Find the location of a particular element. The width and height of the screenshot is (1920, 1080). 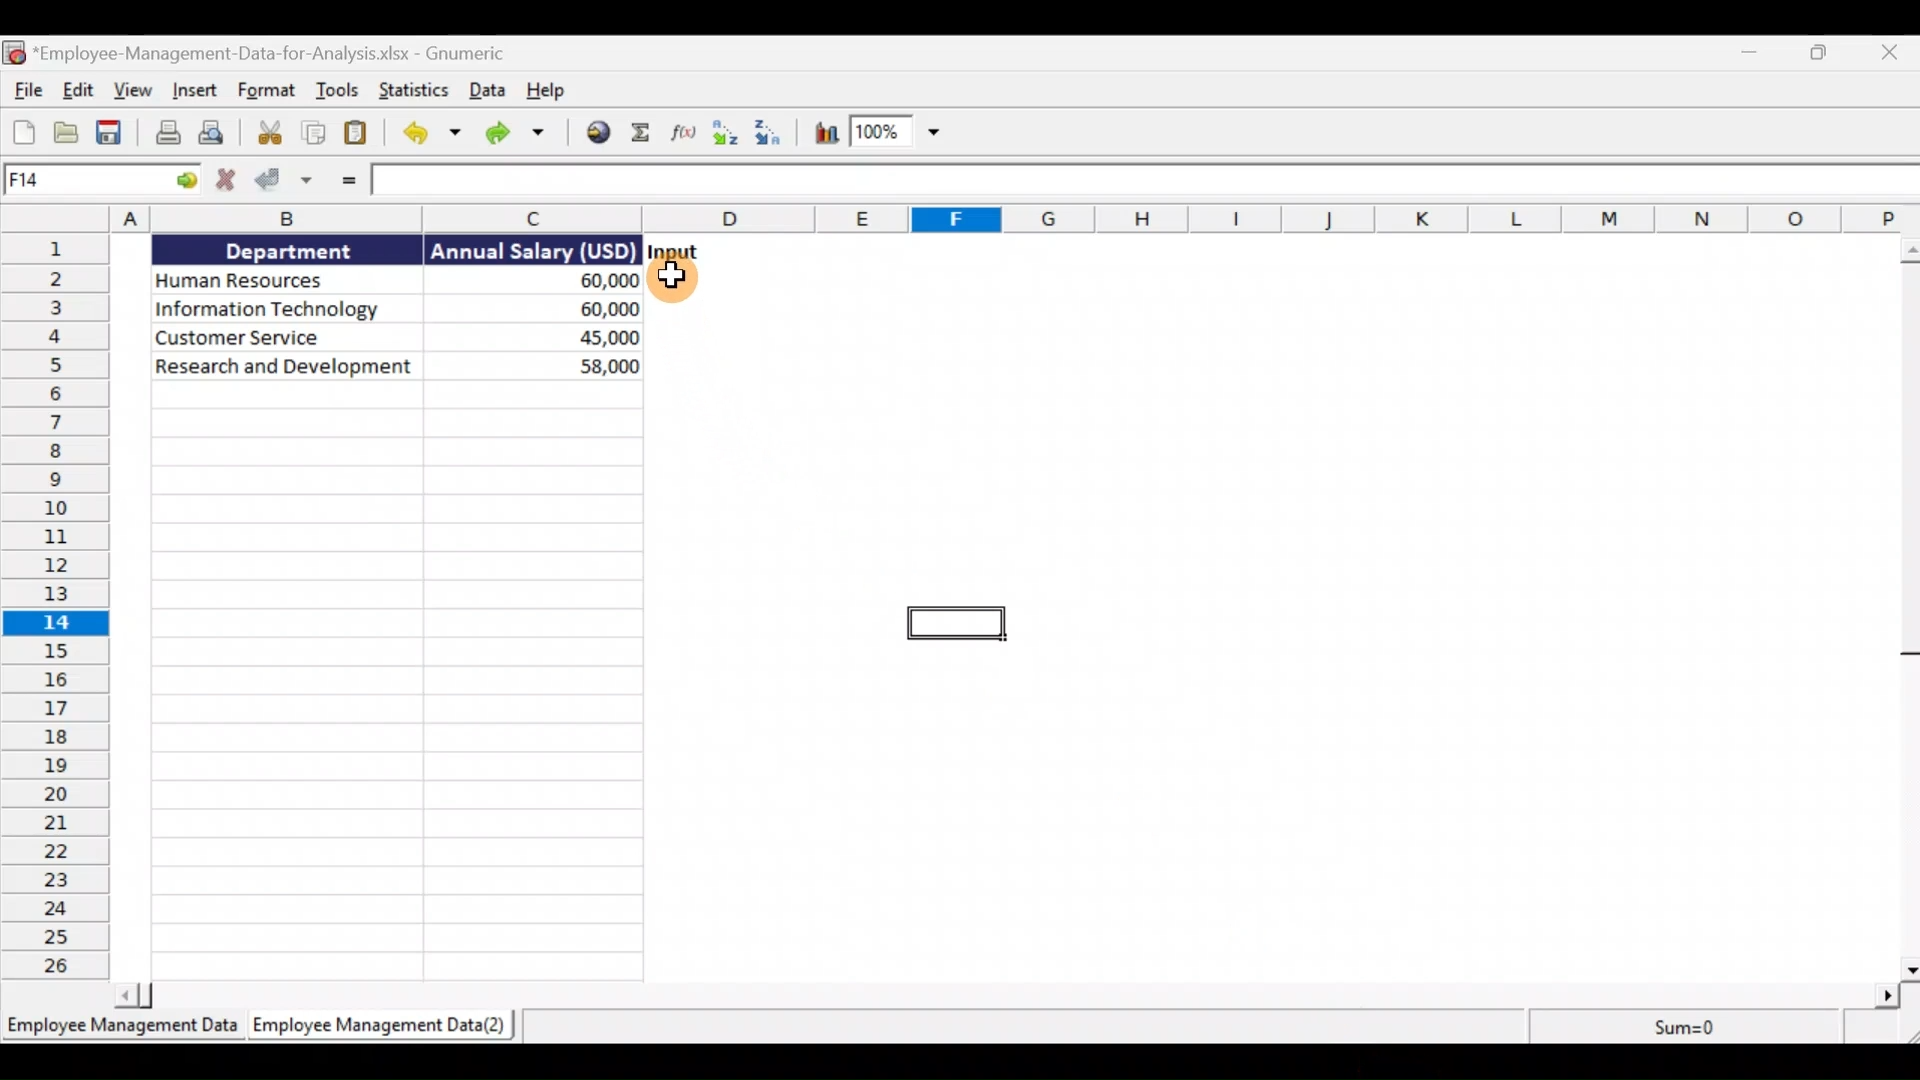

input is located at coordinates (677, 251).